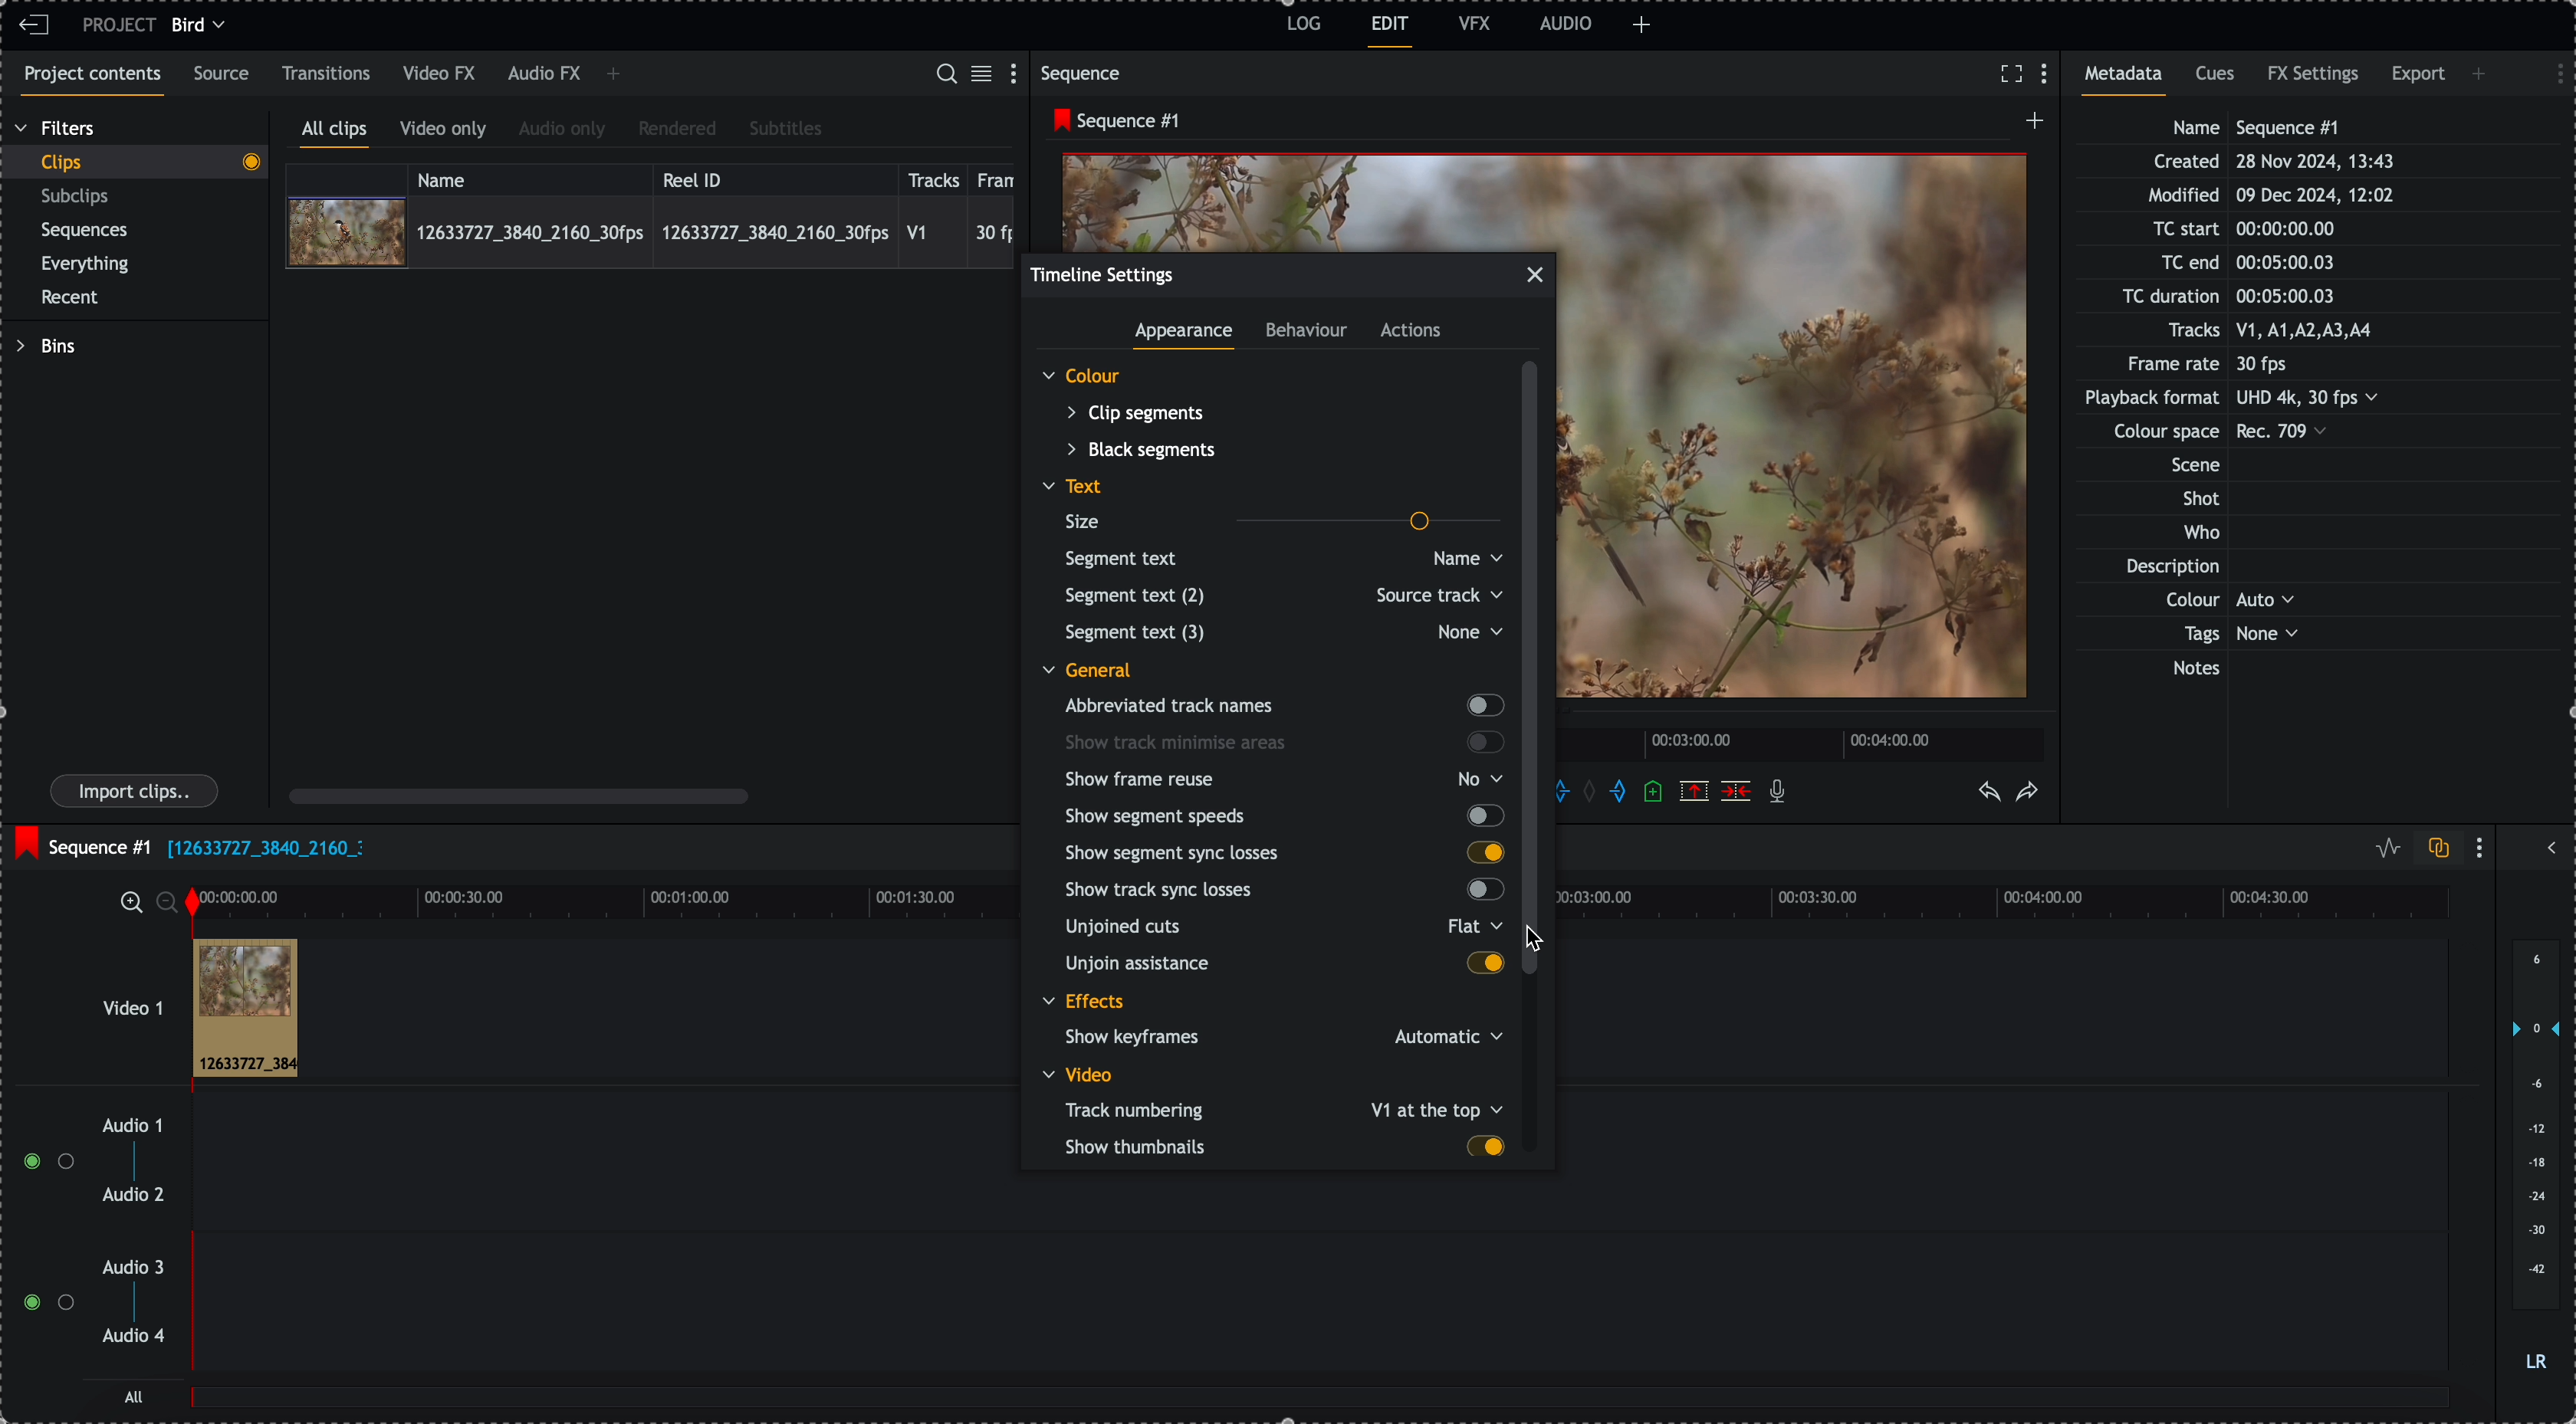 The height and width of the screenshot is (1424, 2576). I want to click on abbreviated track names, so click(1282, 707).